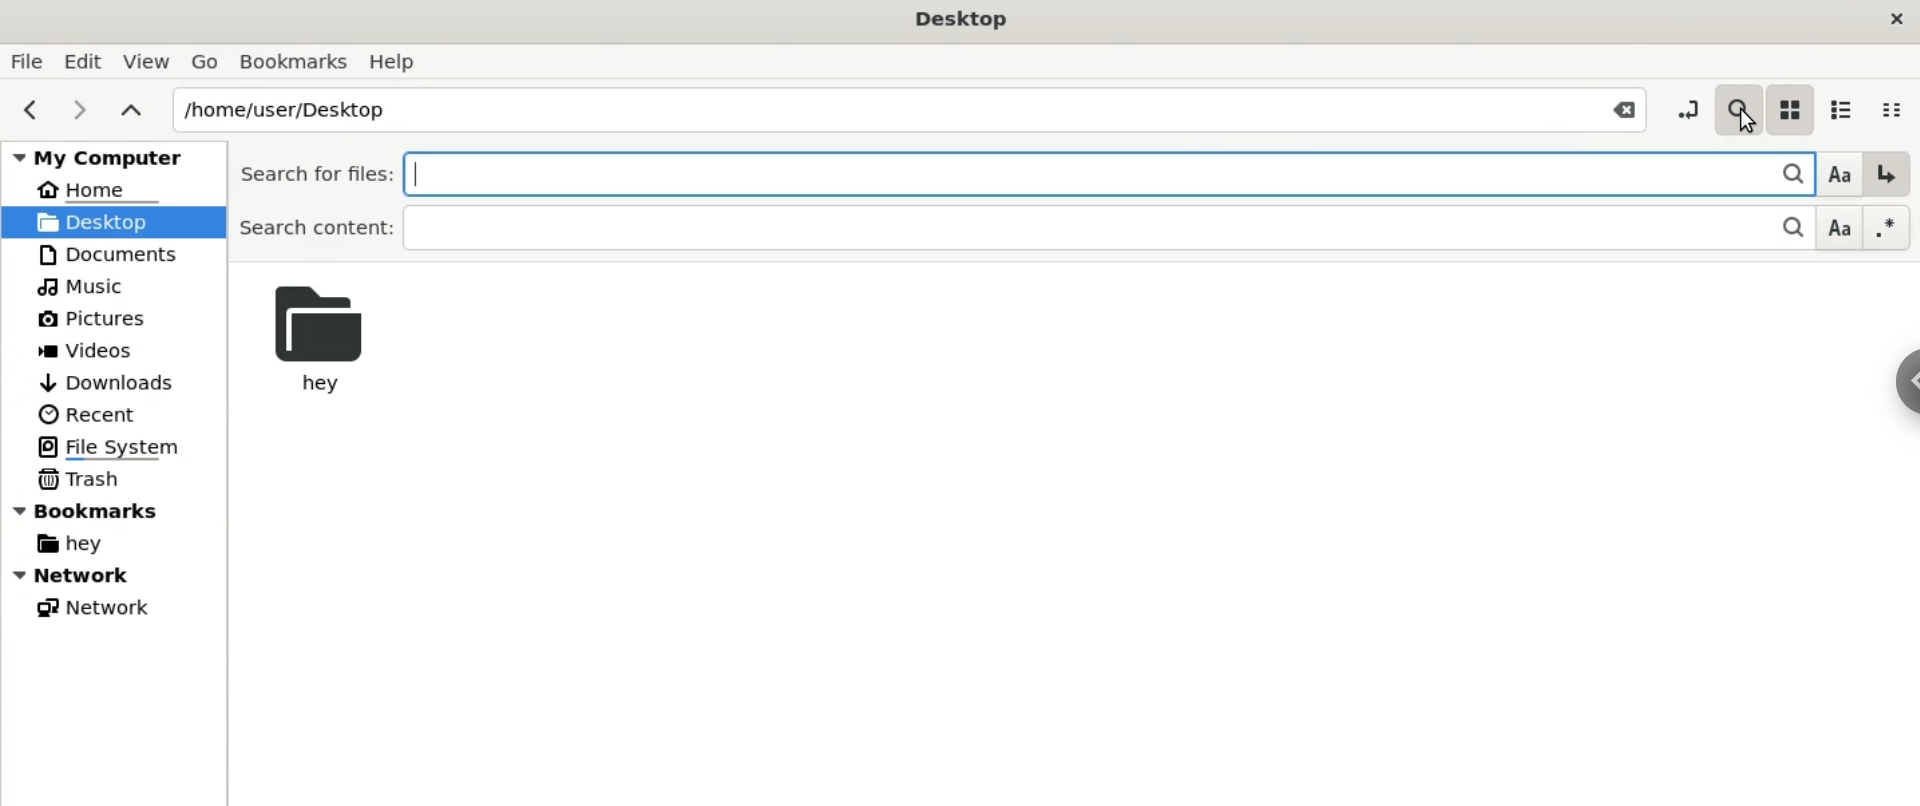  I want to click on Network, so click(114, 575).